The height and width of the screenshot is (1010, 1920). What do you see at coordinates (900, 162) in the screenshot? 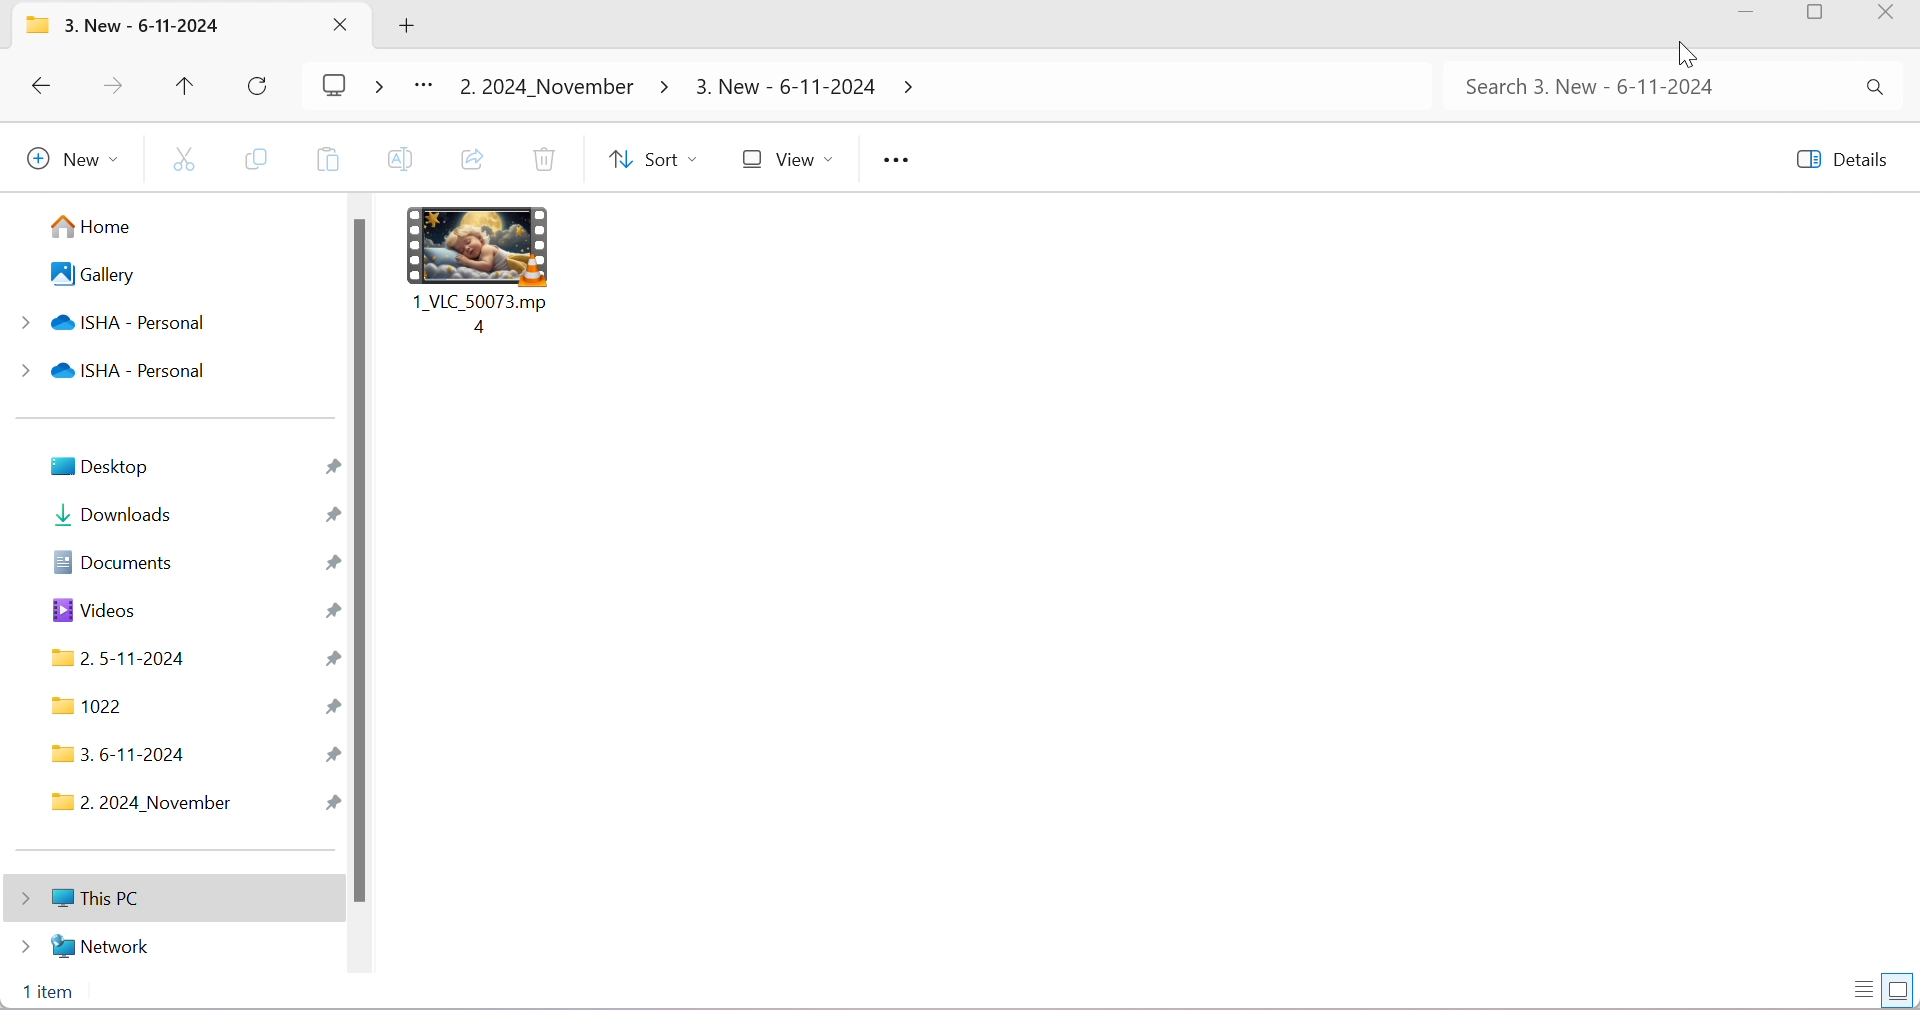
I see `more option` at bounding box center [900, 162].